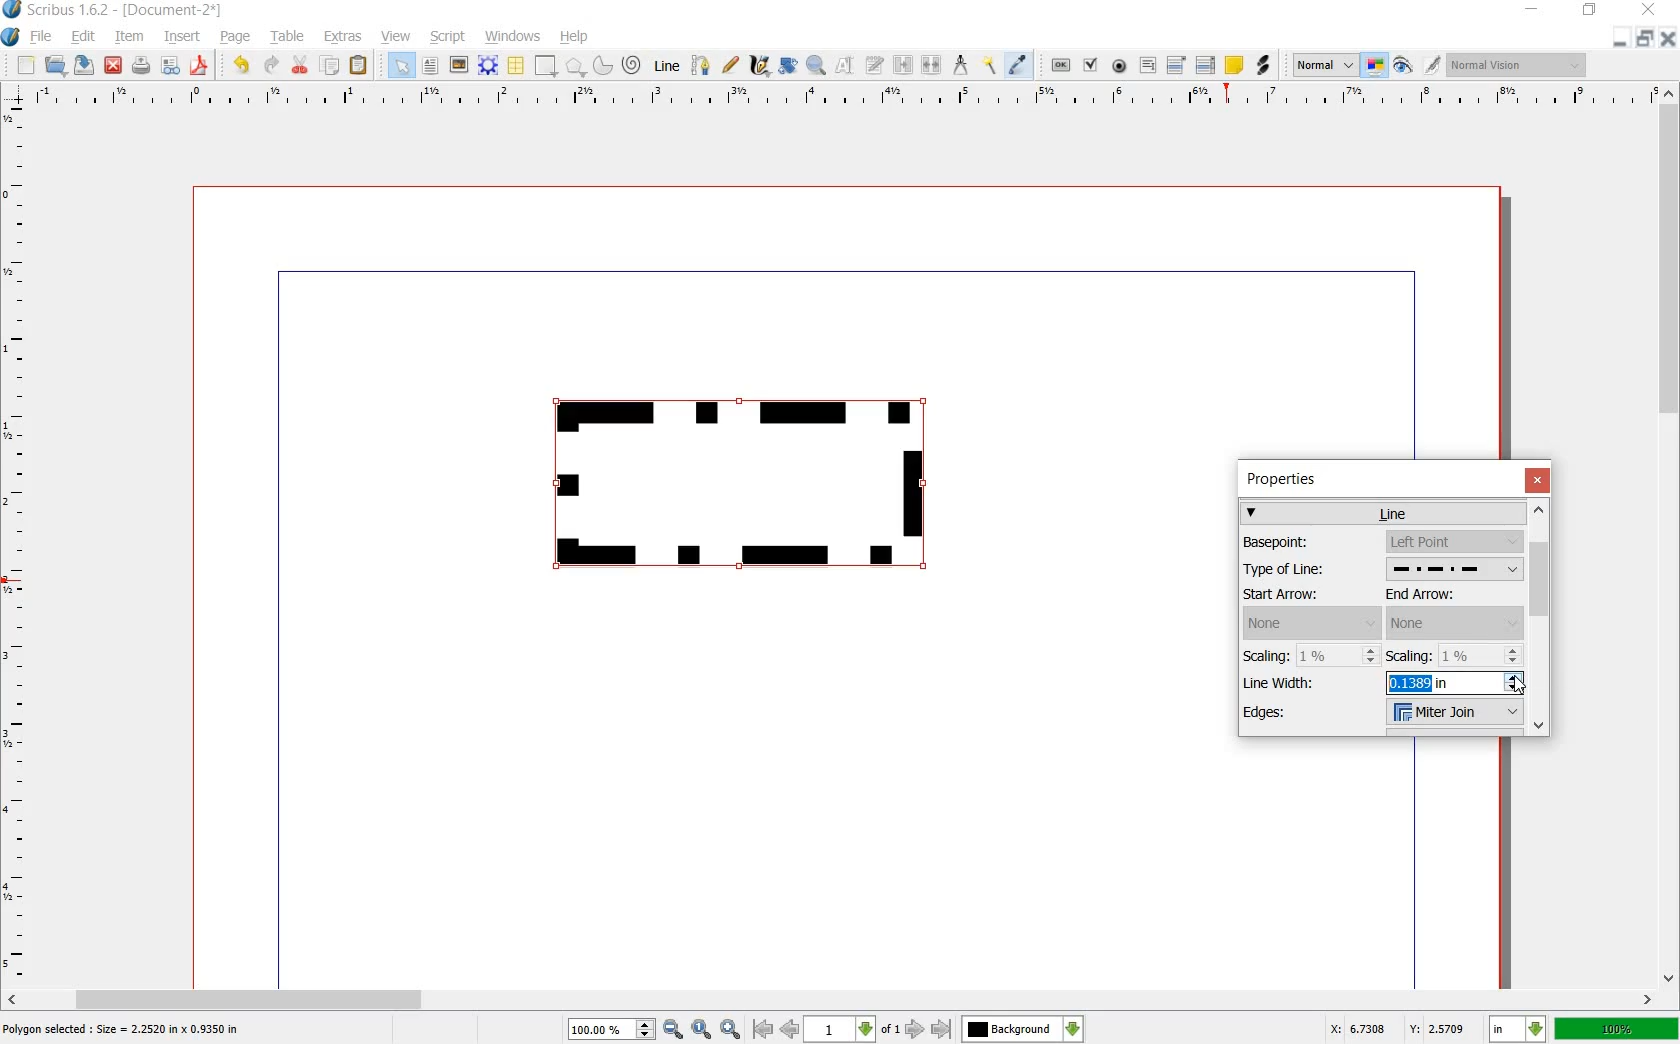  What do you see at coordinates (762, 1029) in the screenshot?
I see `go to first page` at bounding box center [762, 1029].